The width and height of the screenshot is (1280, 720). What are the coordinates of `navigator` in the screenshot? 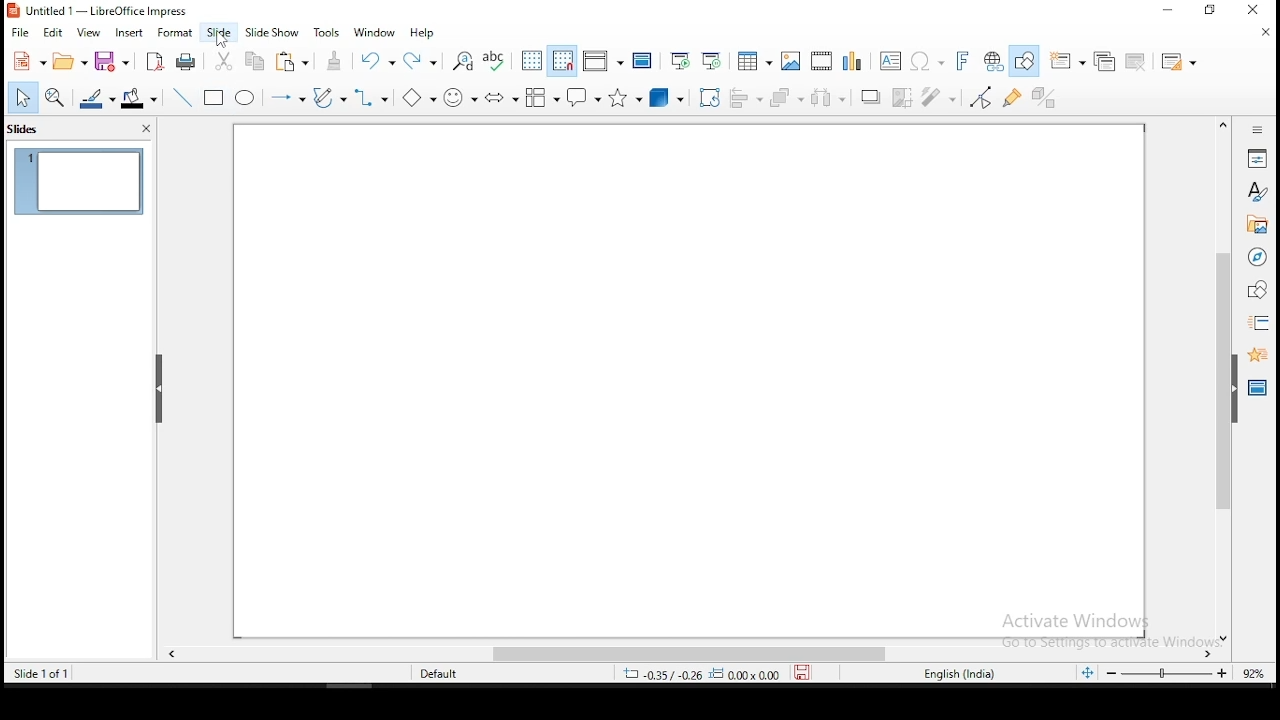 It's located at (1258, 257).